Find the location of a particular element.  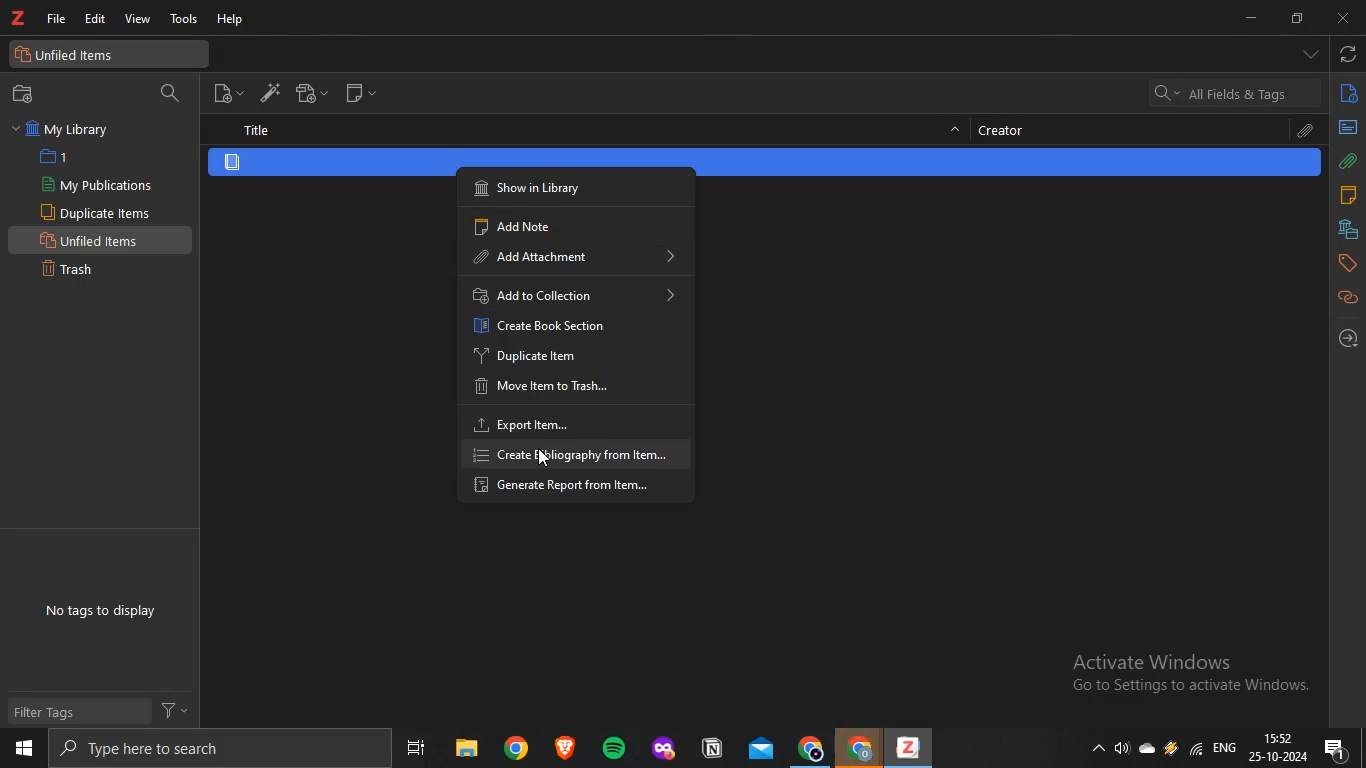

item is located at coordinates (233, 163).